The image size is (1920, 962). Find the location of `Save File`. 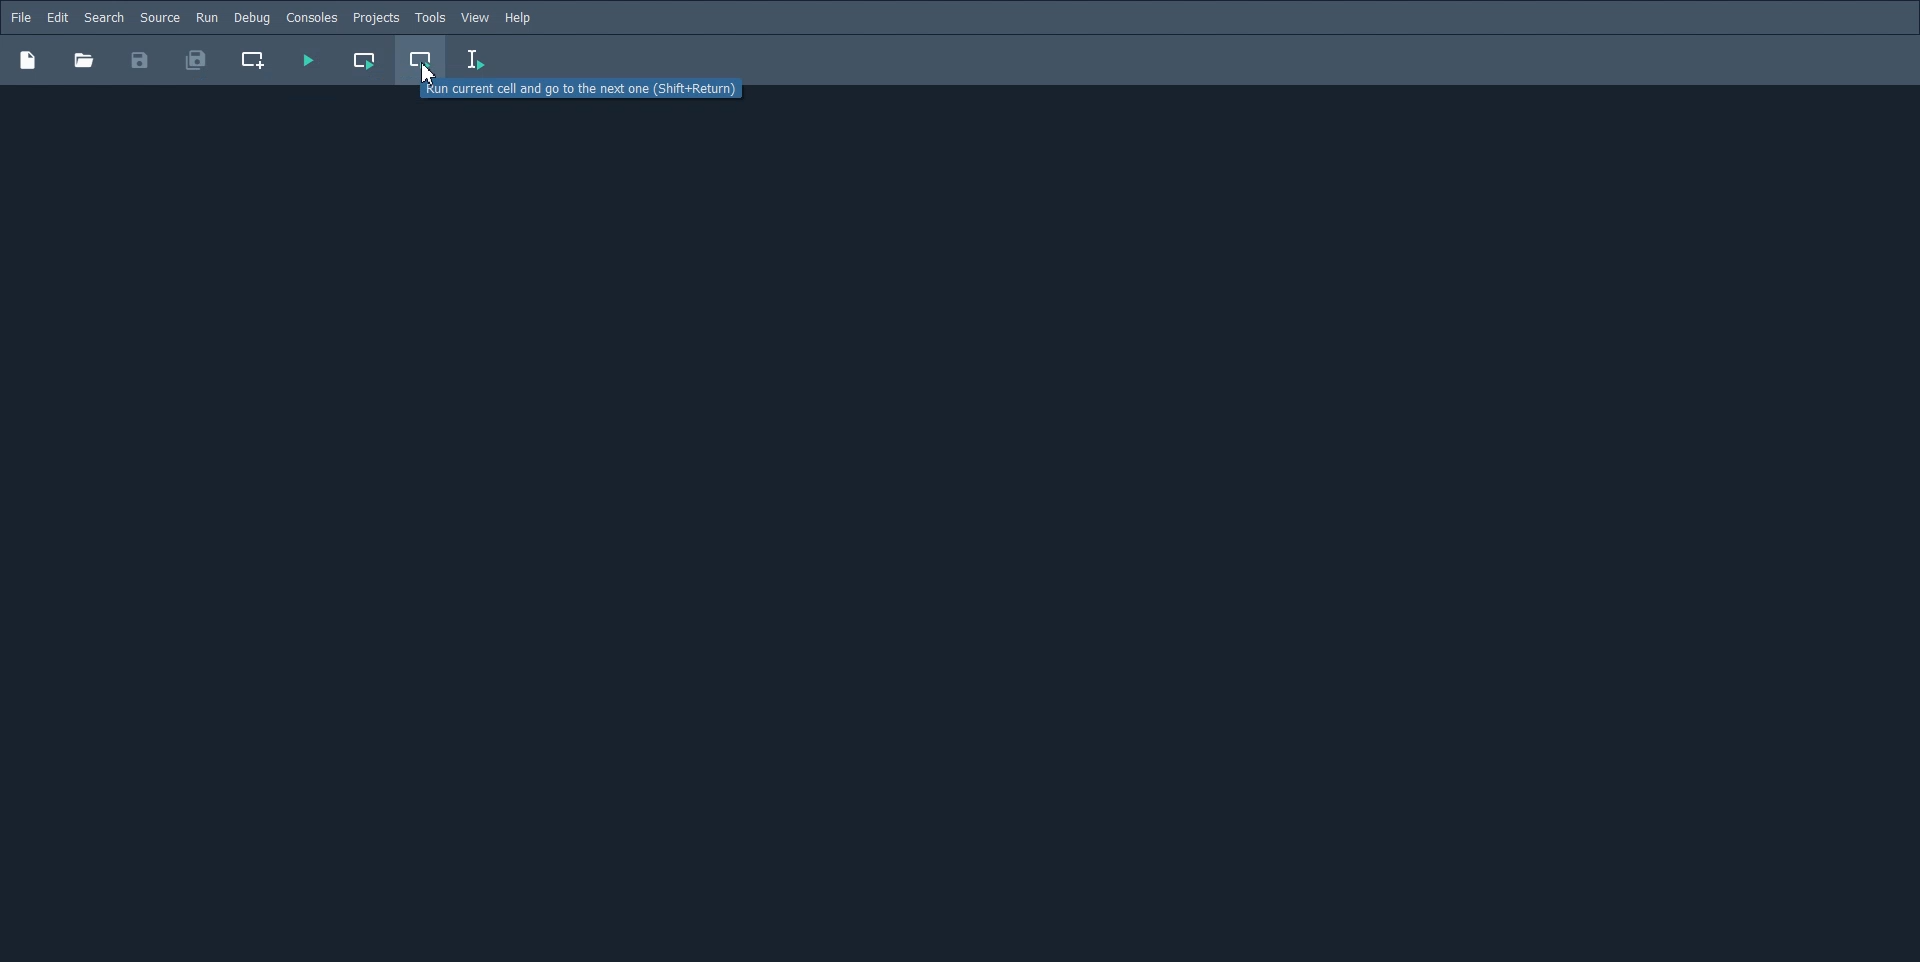

Save File is located at coordinates (140, 60).